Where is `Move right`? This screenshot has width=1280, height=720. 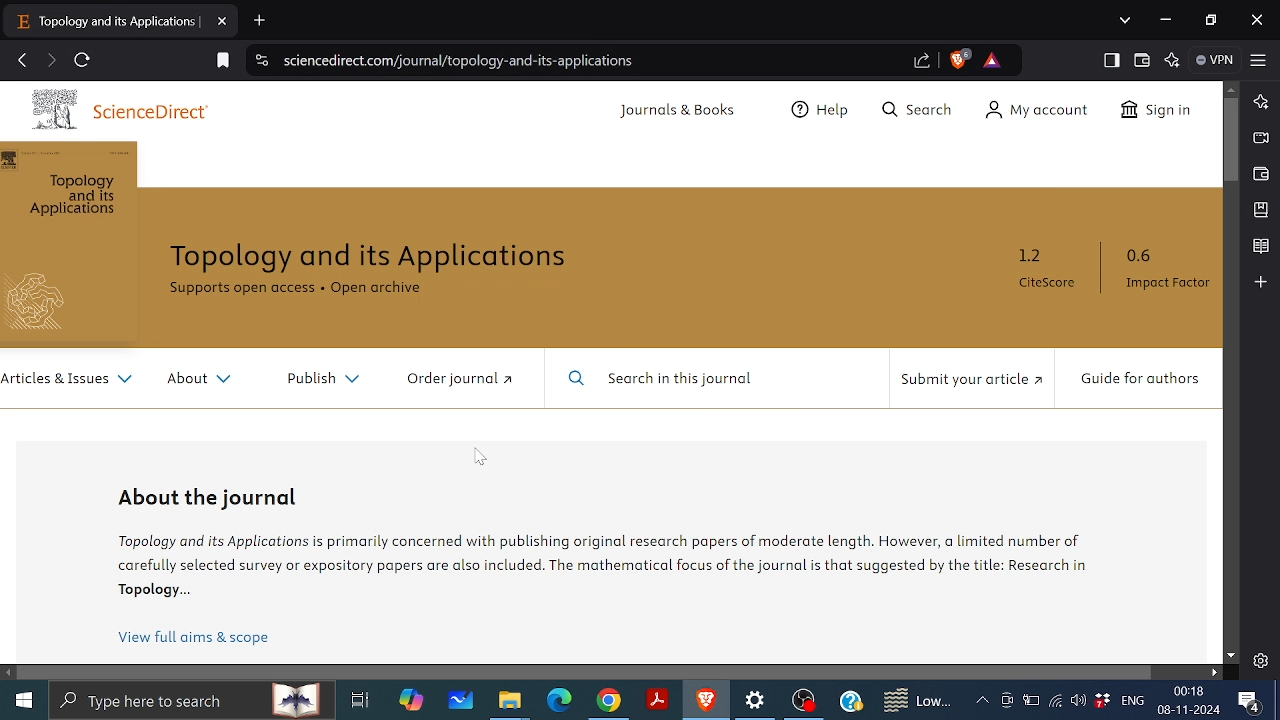 Move right is located at coordinates (1213, 672).